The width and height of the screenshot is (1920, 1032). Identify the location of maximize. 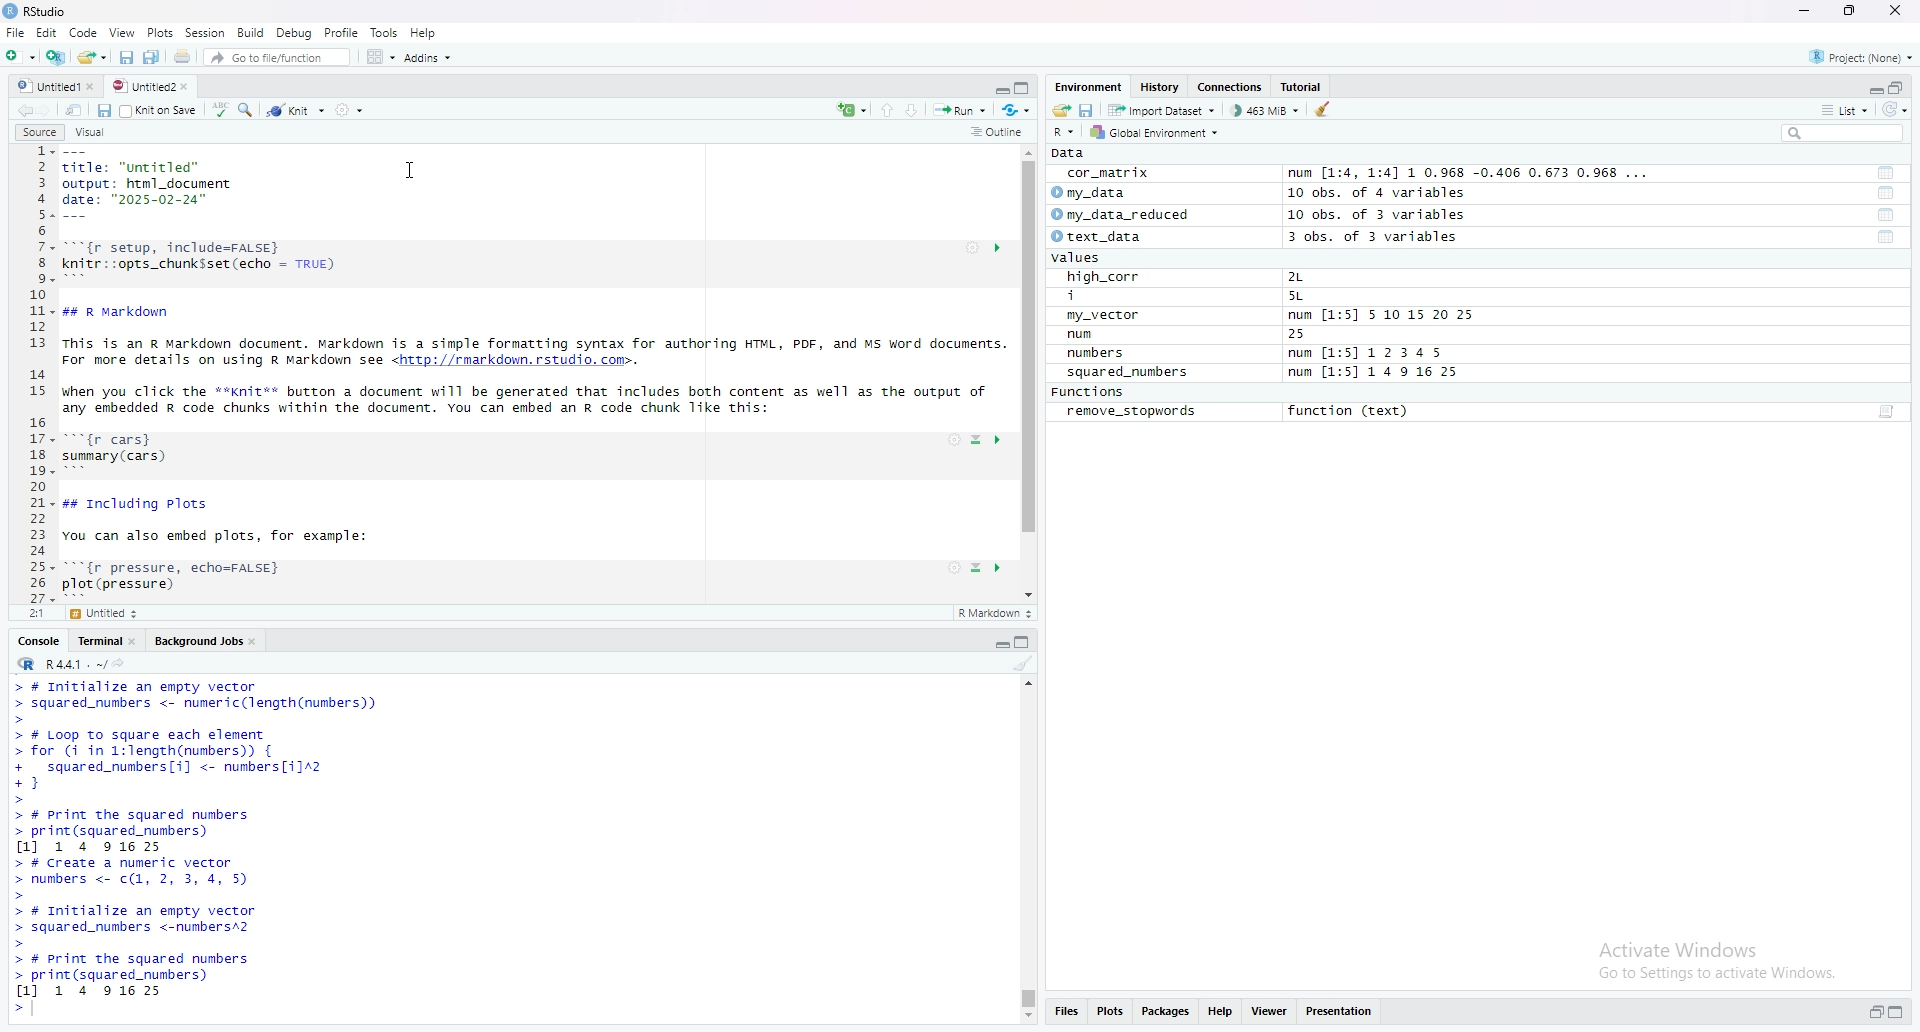
(1022, 643).